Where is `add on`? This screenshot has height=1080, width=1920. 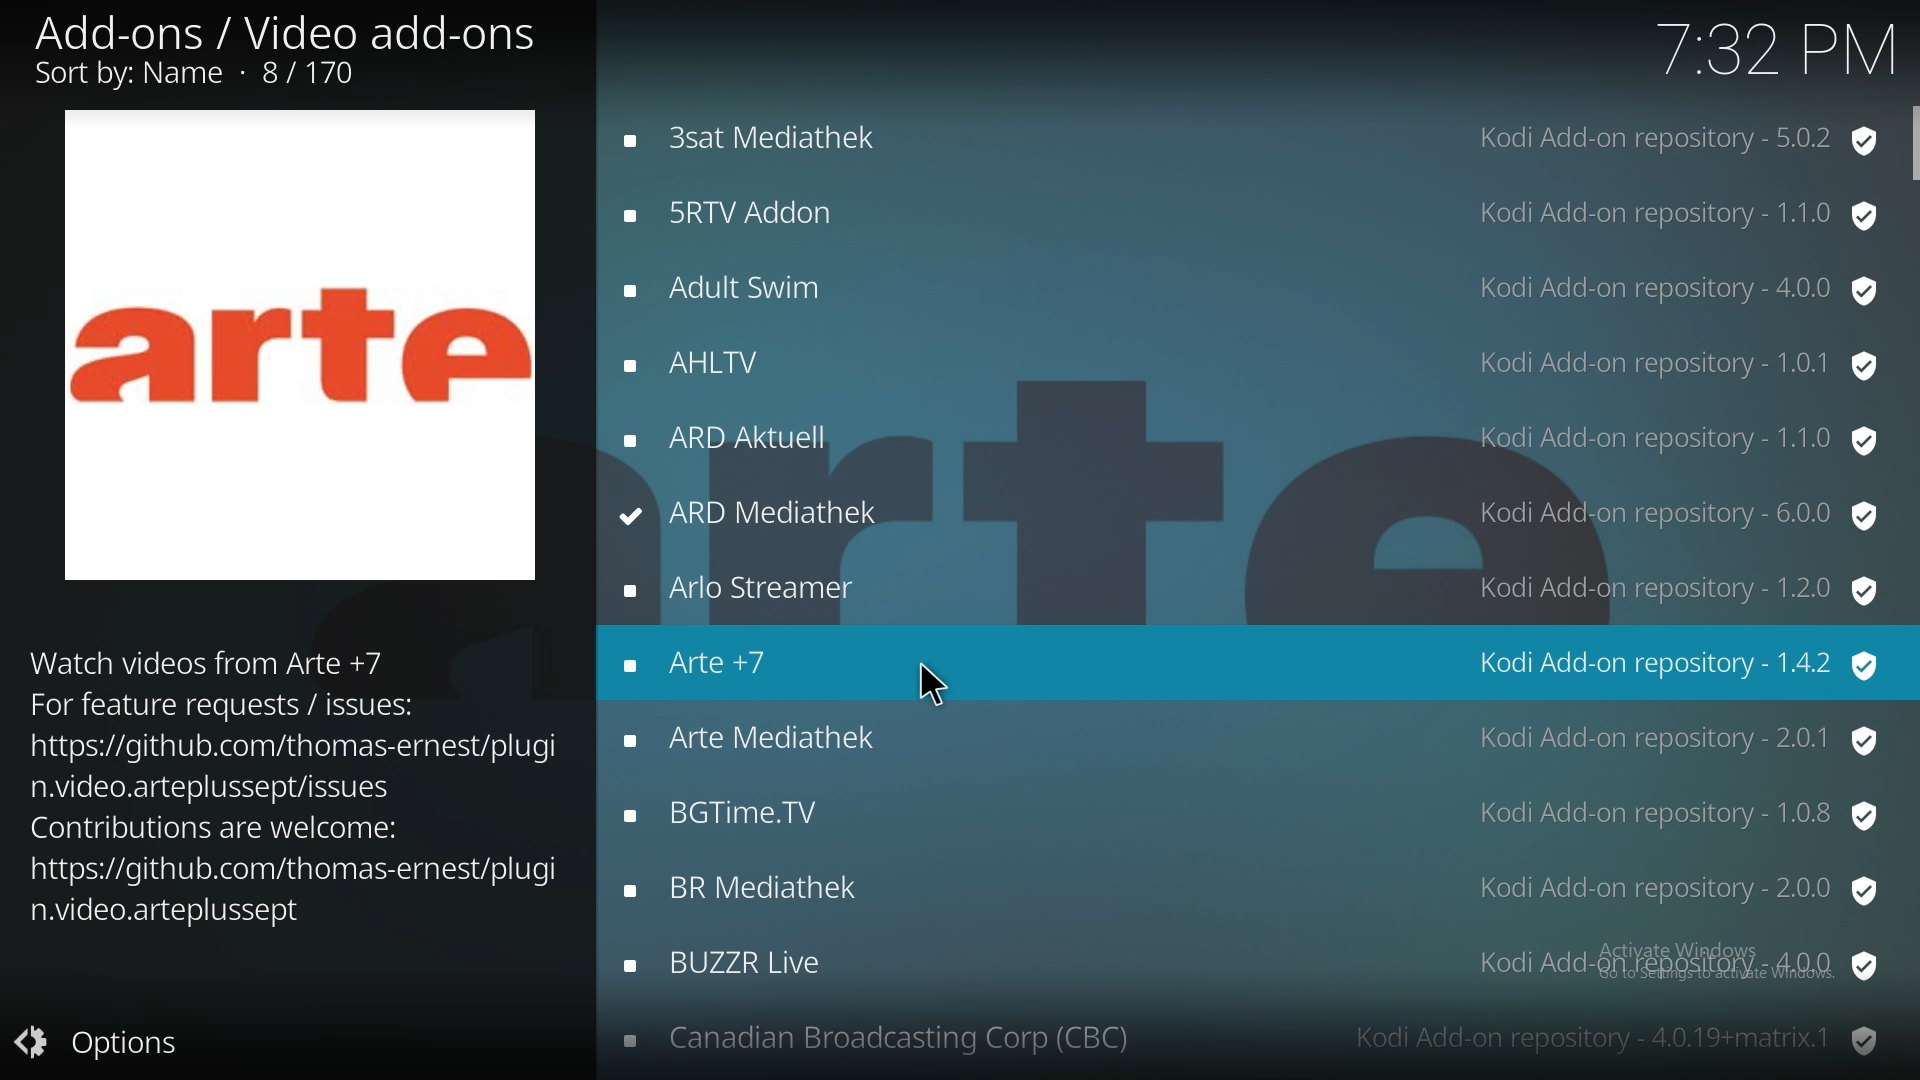 add on is located at coordinates (1250, 438).